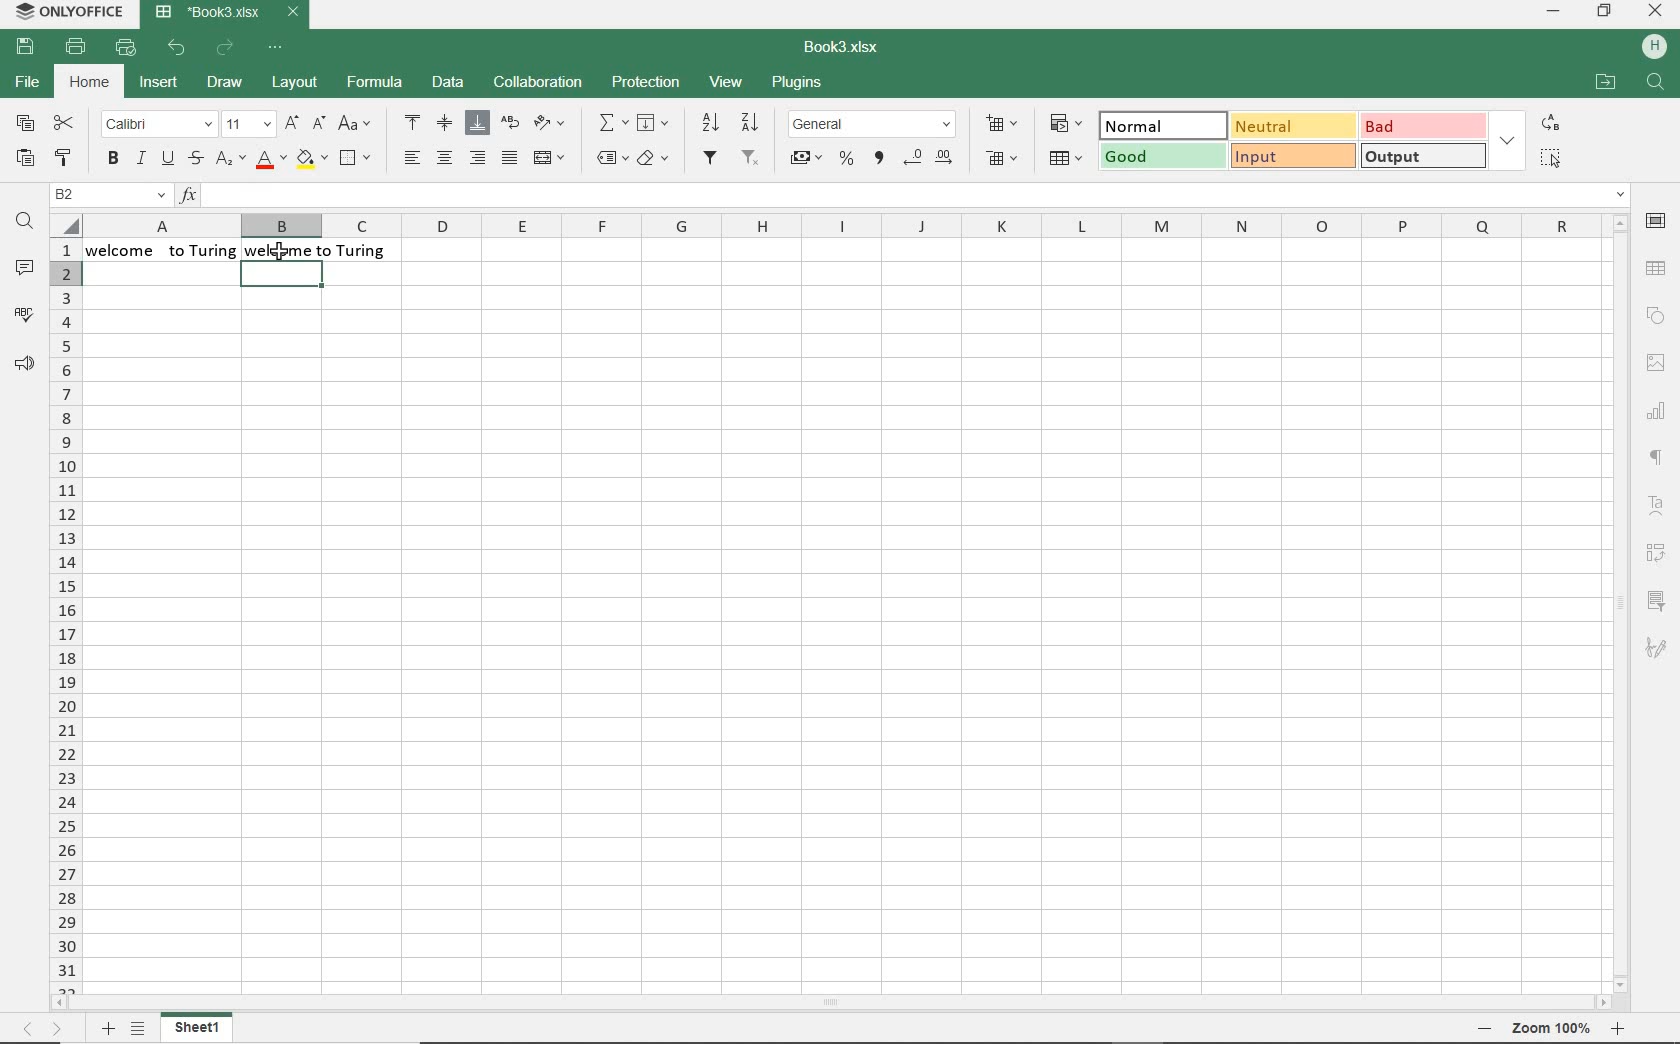  What do you see at coordinates (831, 1003) in the screenshot?
I see `scrollbar` at bounding box center [831, 1003].